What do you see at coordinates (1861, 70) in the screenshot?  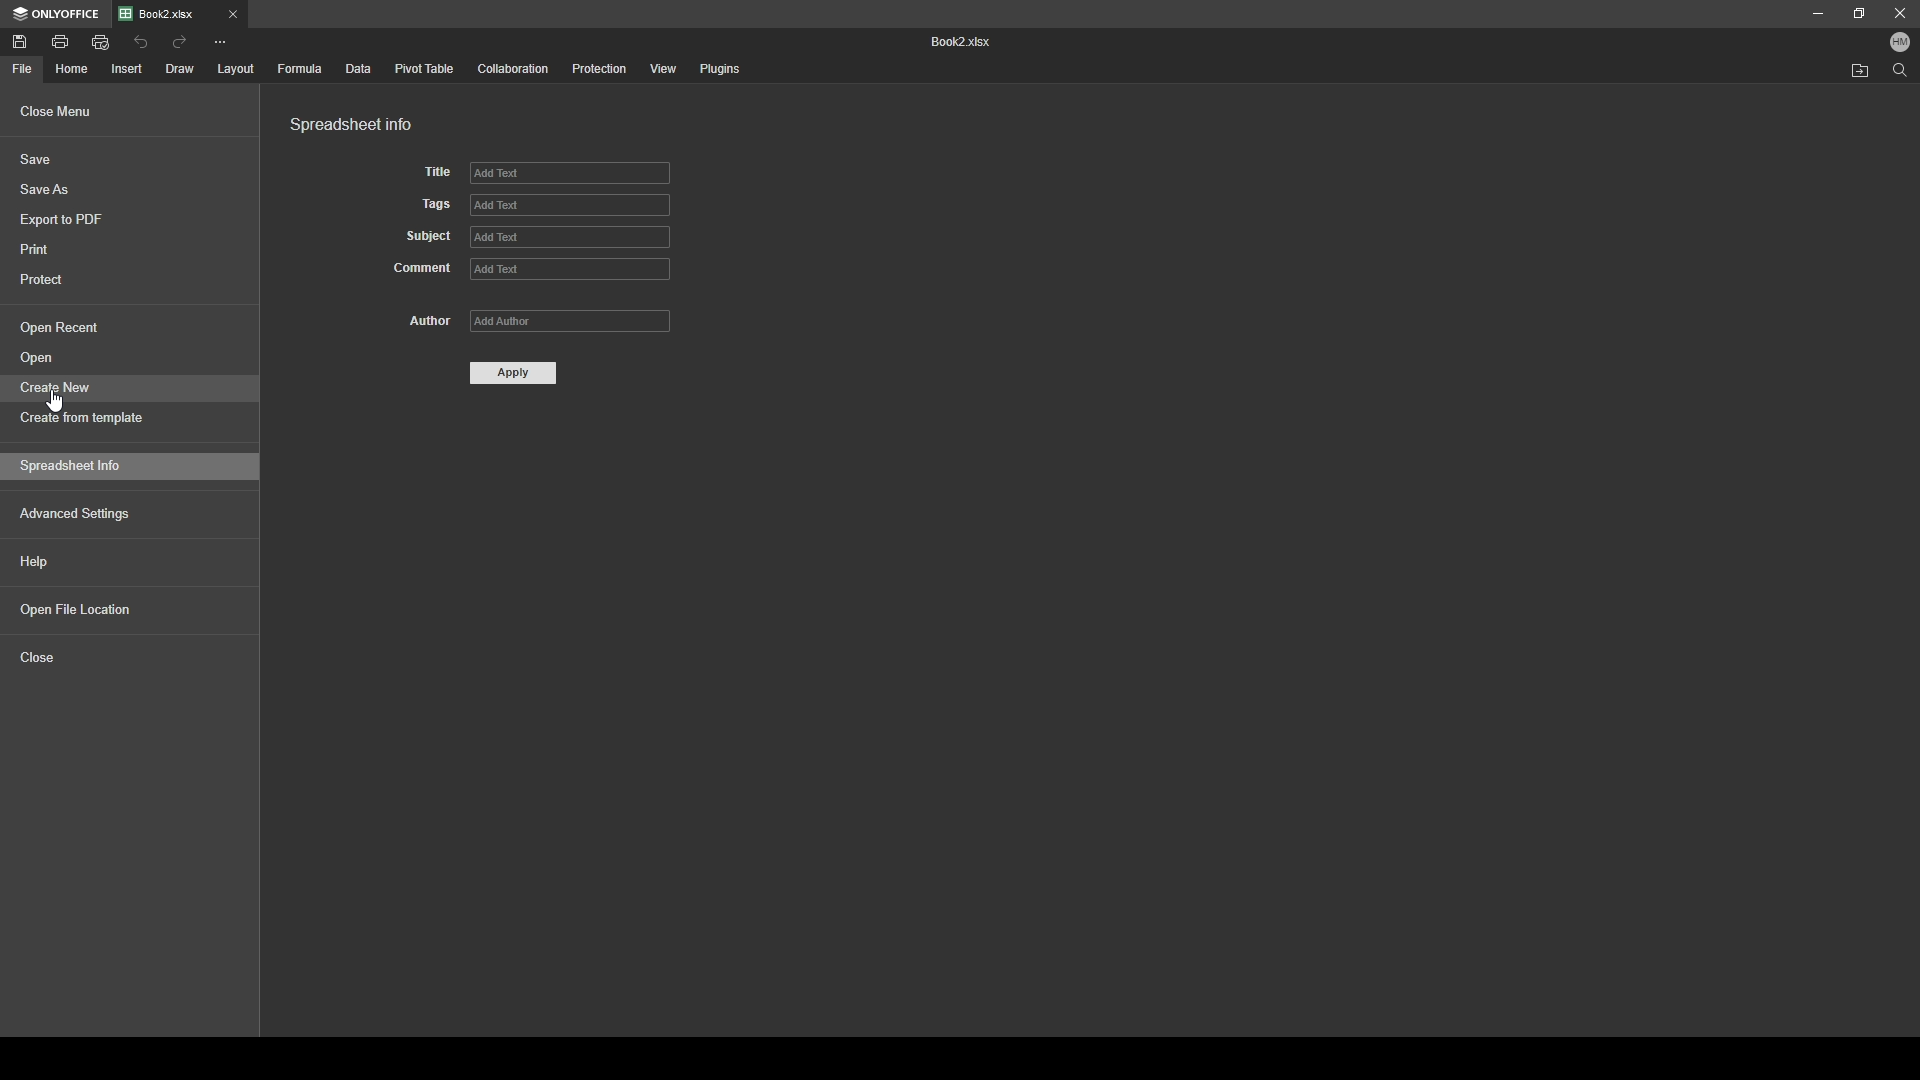 I see `locate file` at bounding box center [1861, 70].